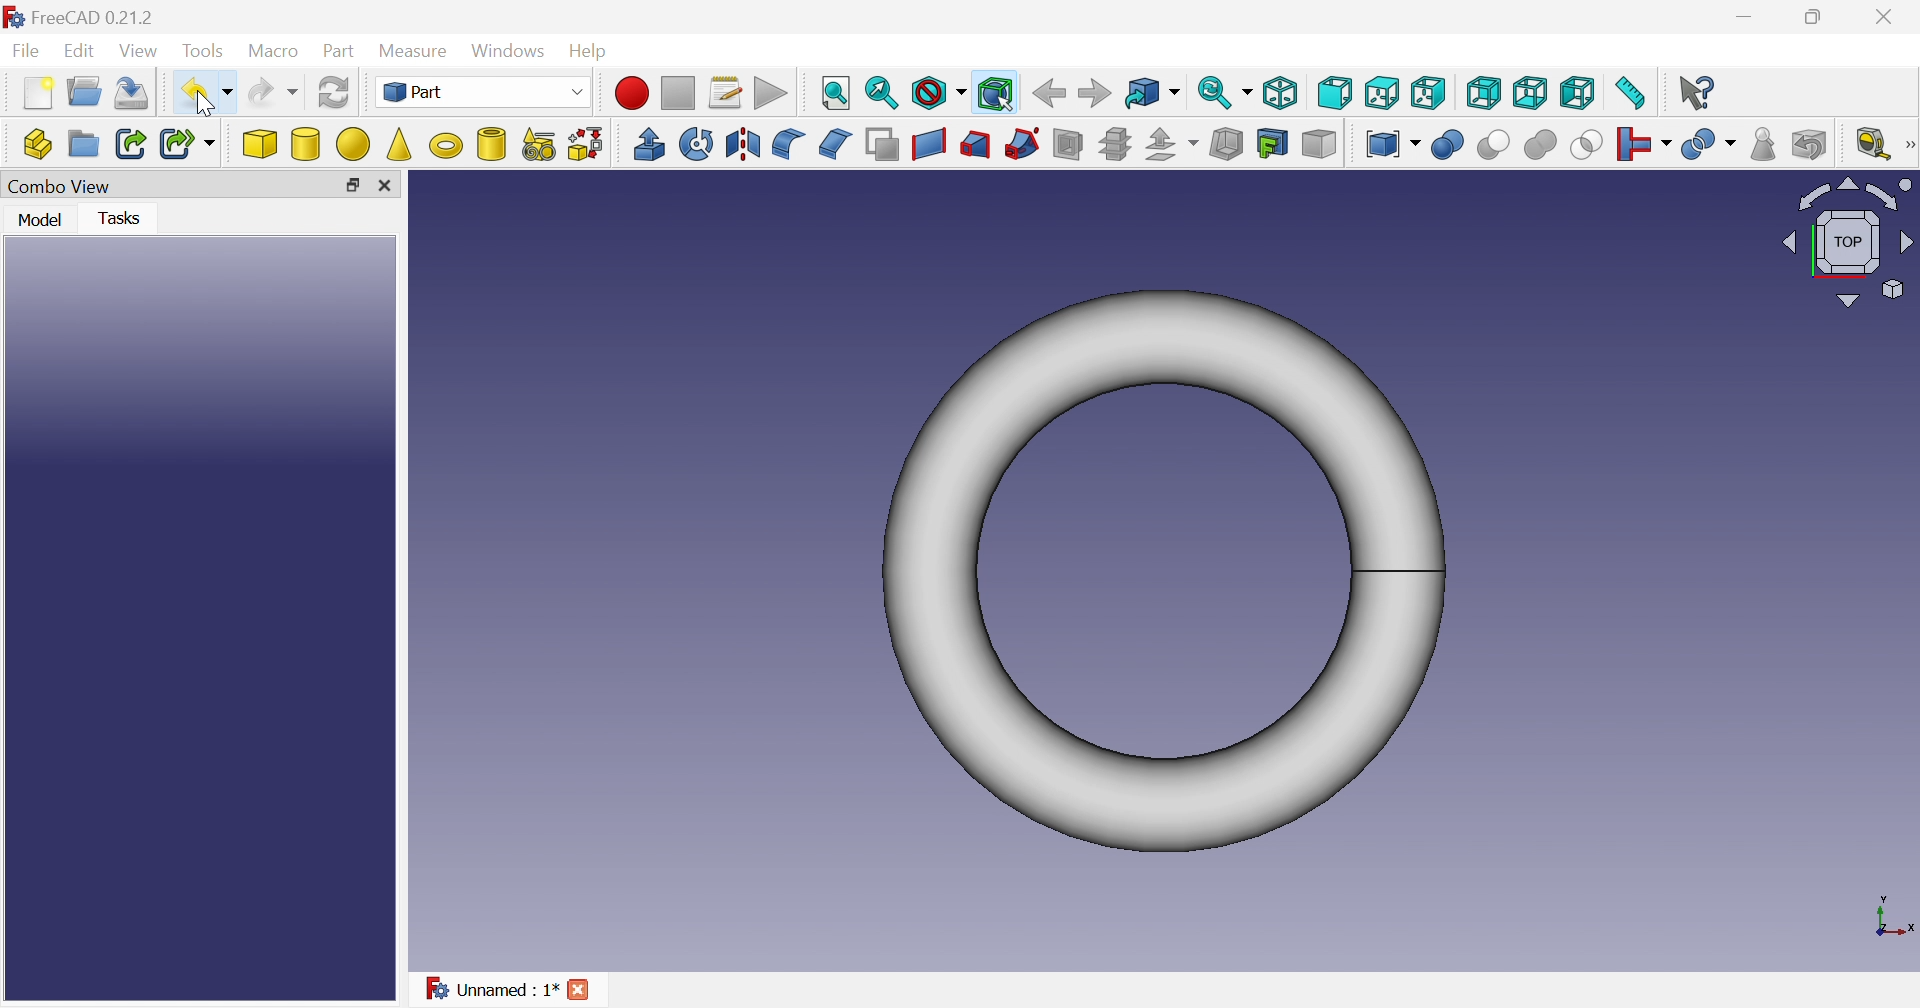  Describe the element at coordinates (1814, 17) in the screenshot. I see `Restore down` at that location.